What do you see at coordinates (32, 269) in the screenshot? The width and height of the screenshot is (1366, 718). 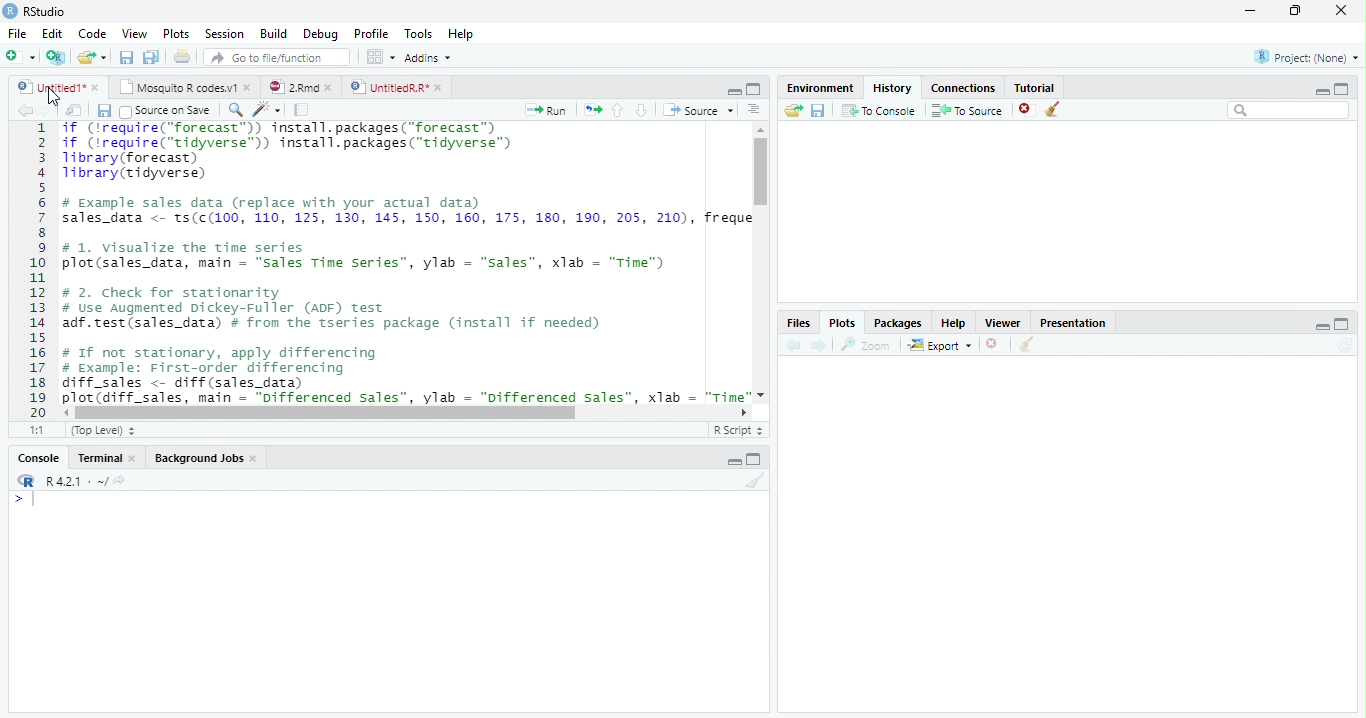 I see `Row number` at bounding box center [32, 269].